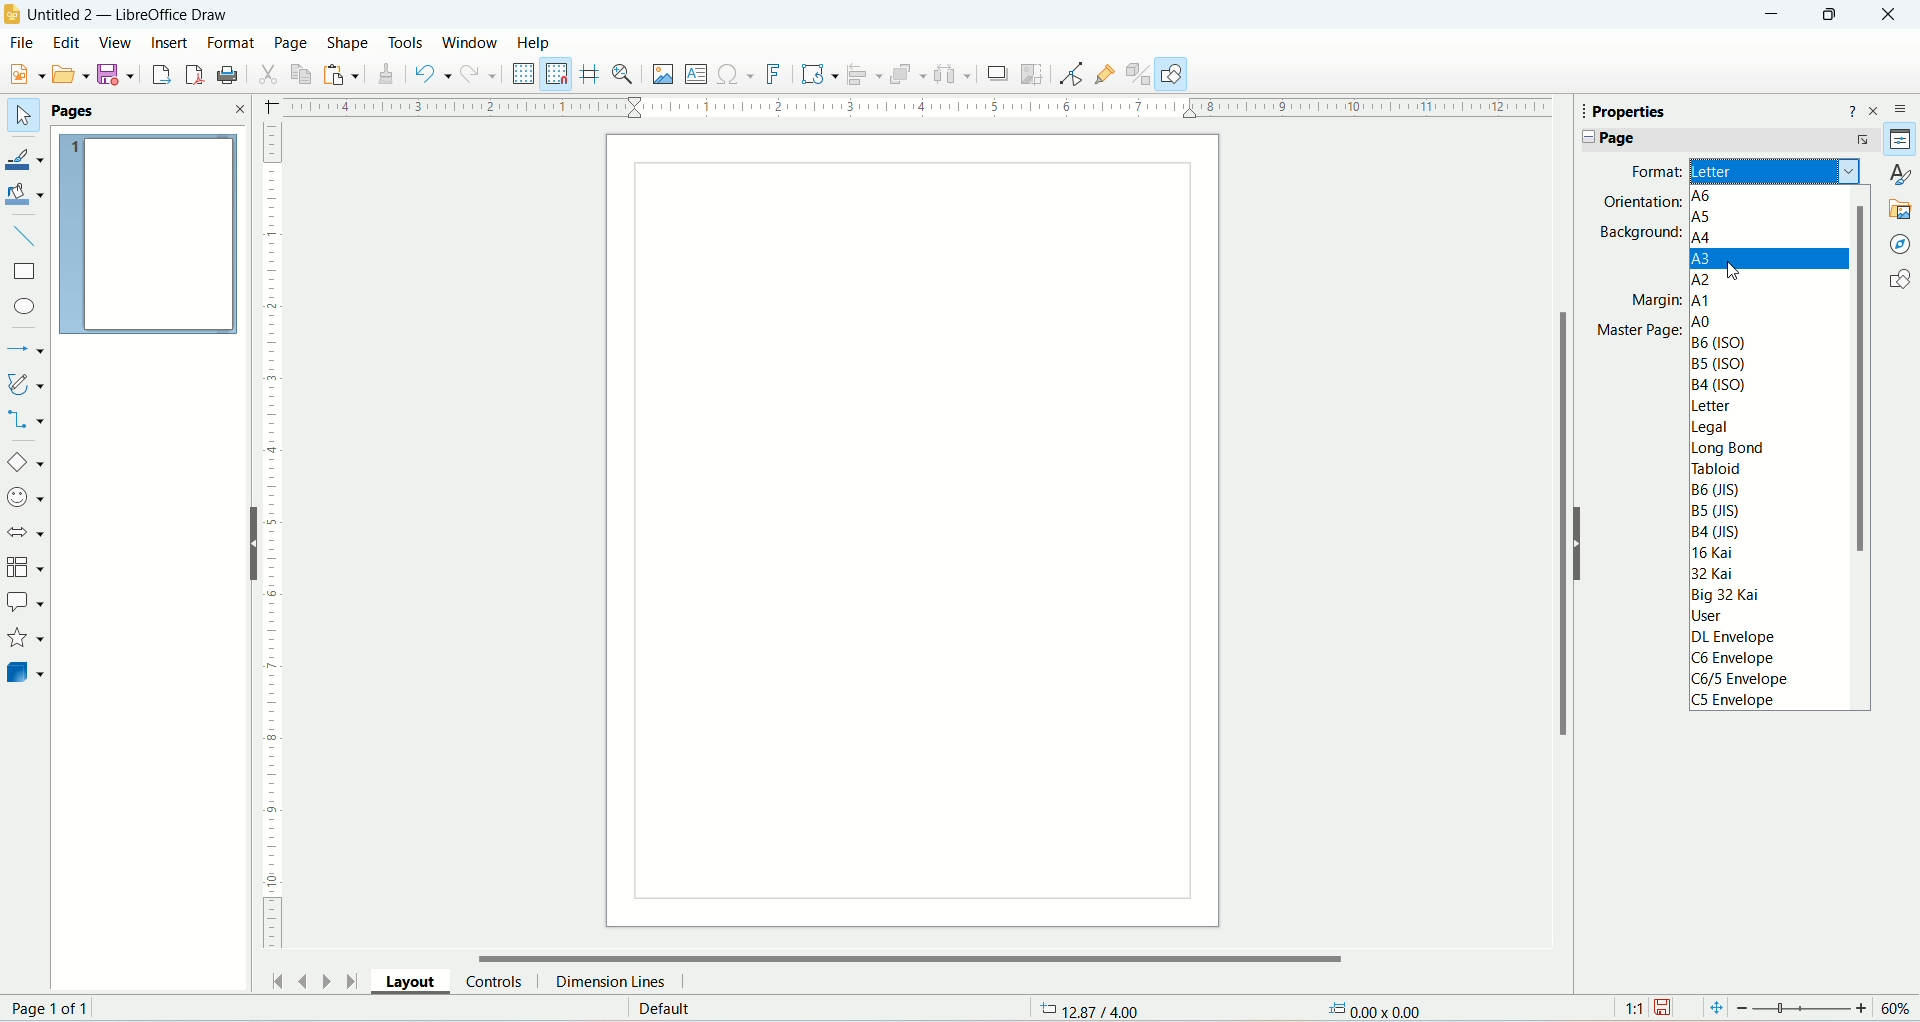  Describe the element at coordinates (819, 75) in the screenshot. I see `transformation` at that location.